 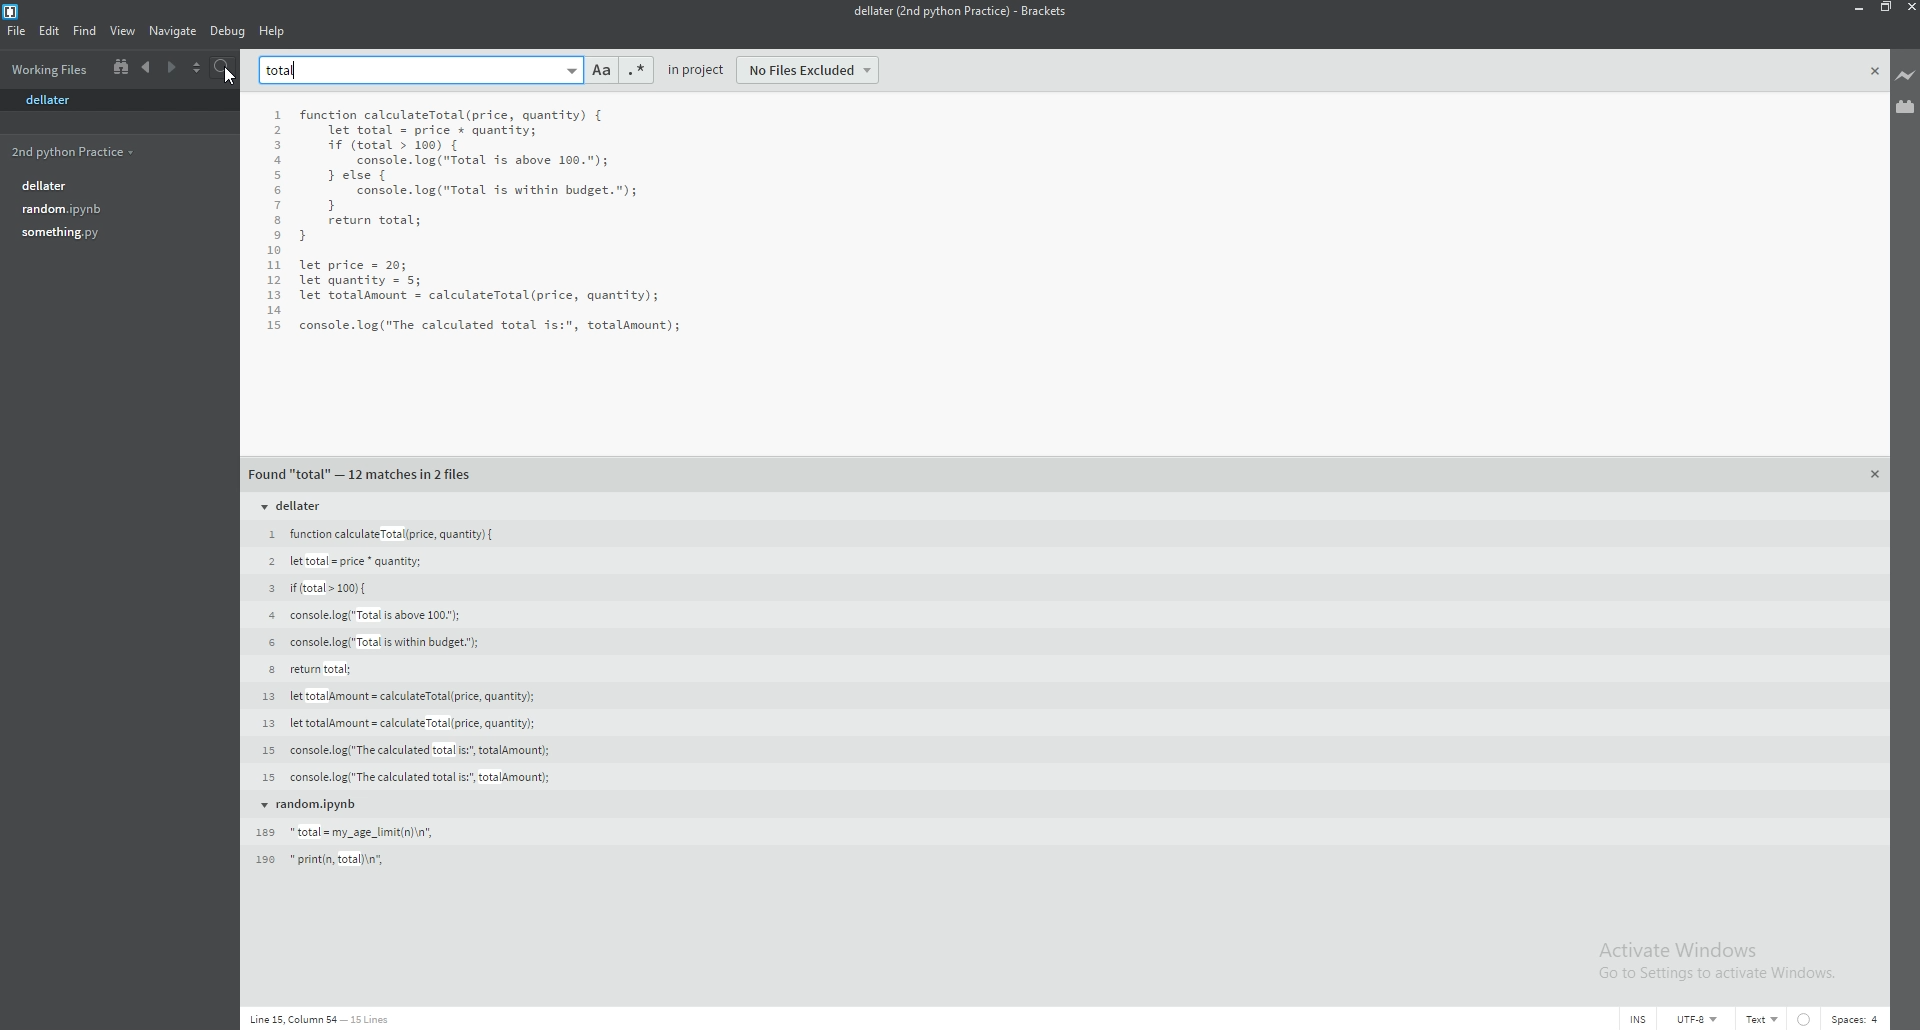 What do you see at coordinates (1906, 107) in the screenshot?
I see `extension manager` at bounding box center [1906, 107].